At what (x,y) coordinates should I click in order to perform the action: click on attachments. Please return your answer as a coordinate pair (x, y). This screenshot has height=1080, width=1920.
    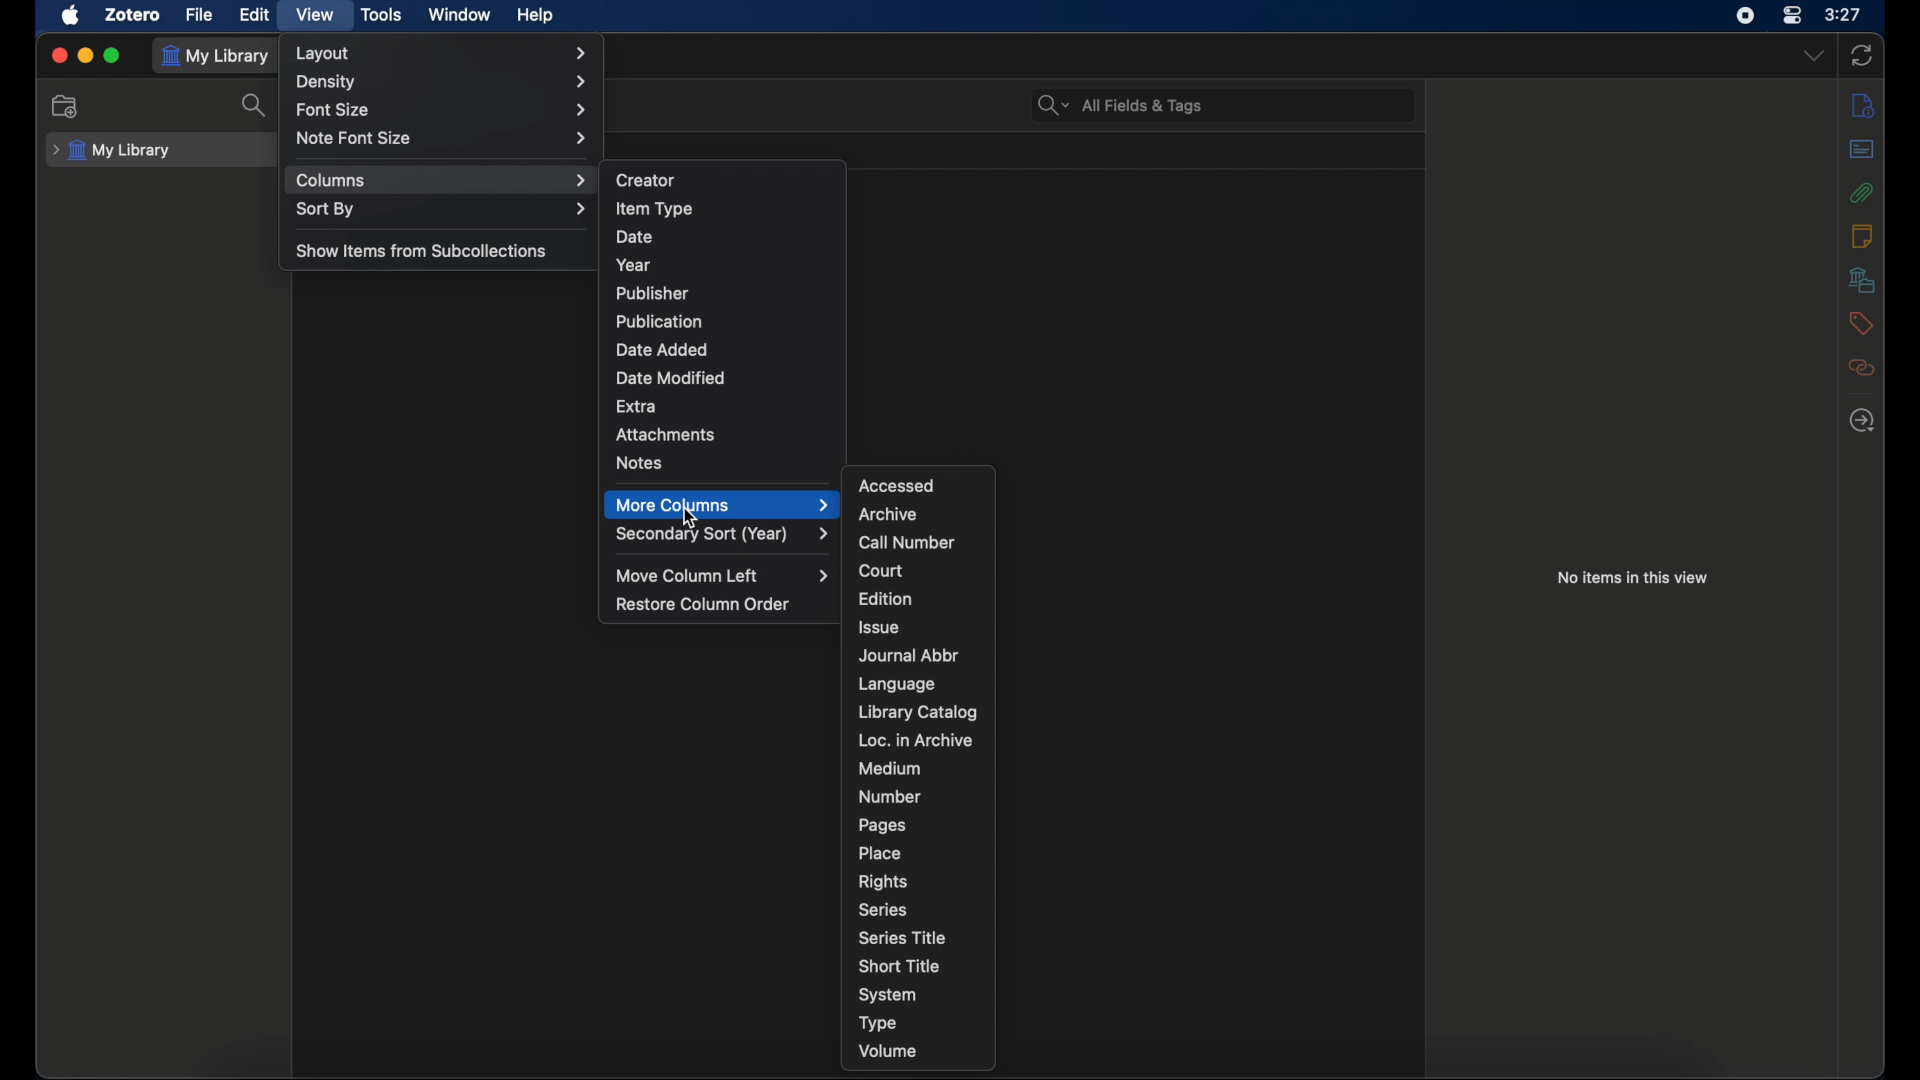
    Looking at the image, I should click on (666, 433).